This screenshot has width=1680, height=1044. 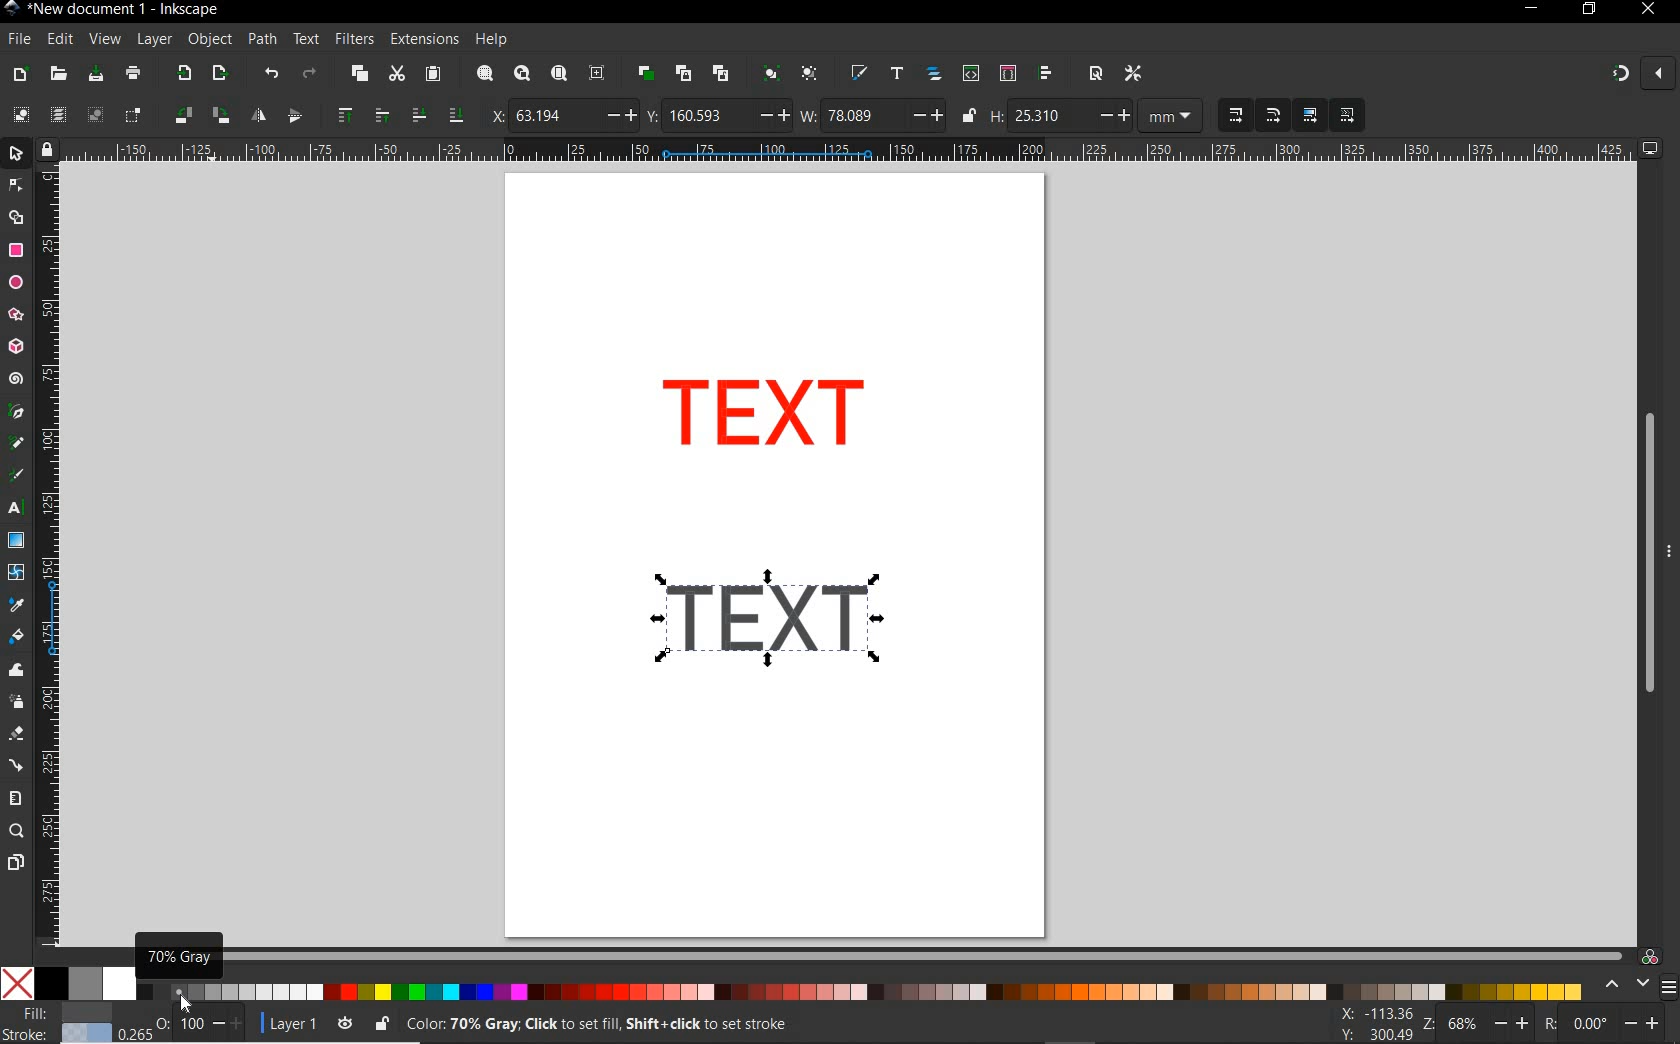 What do you see at coordinates (1311, 116) in the screenshot?
I see `MOVE GRADIENT` at bounding box center [1311, 116].